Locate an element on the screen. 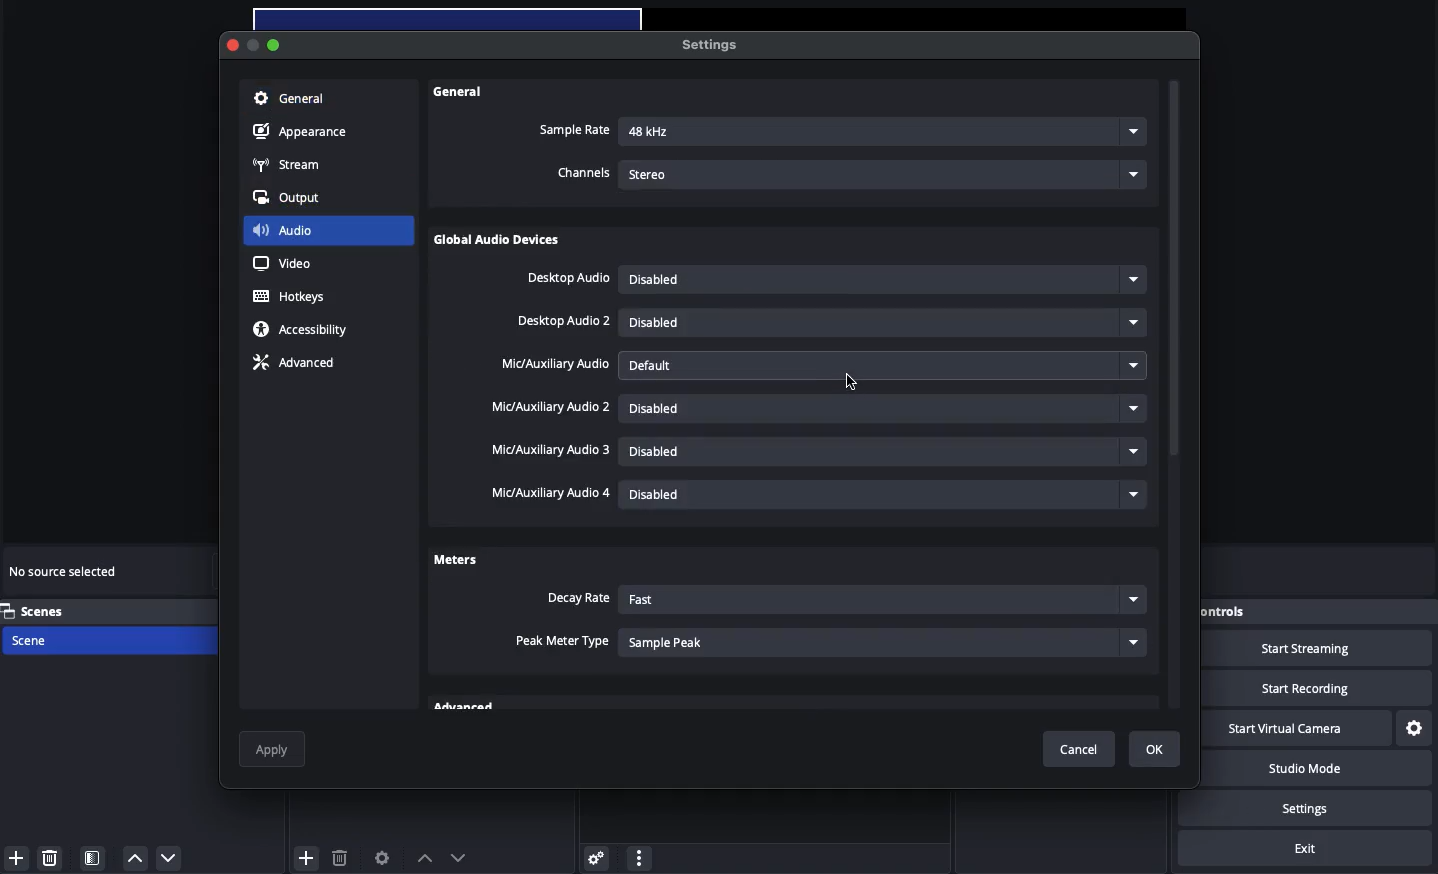 The image size is (1438, 874). Disabled is located at coordinates (881, 407).